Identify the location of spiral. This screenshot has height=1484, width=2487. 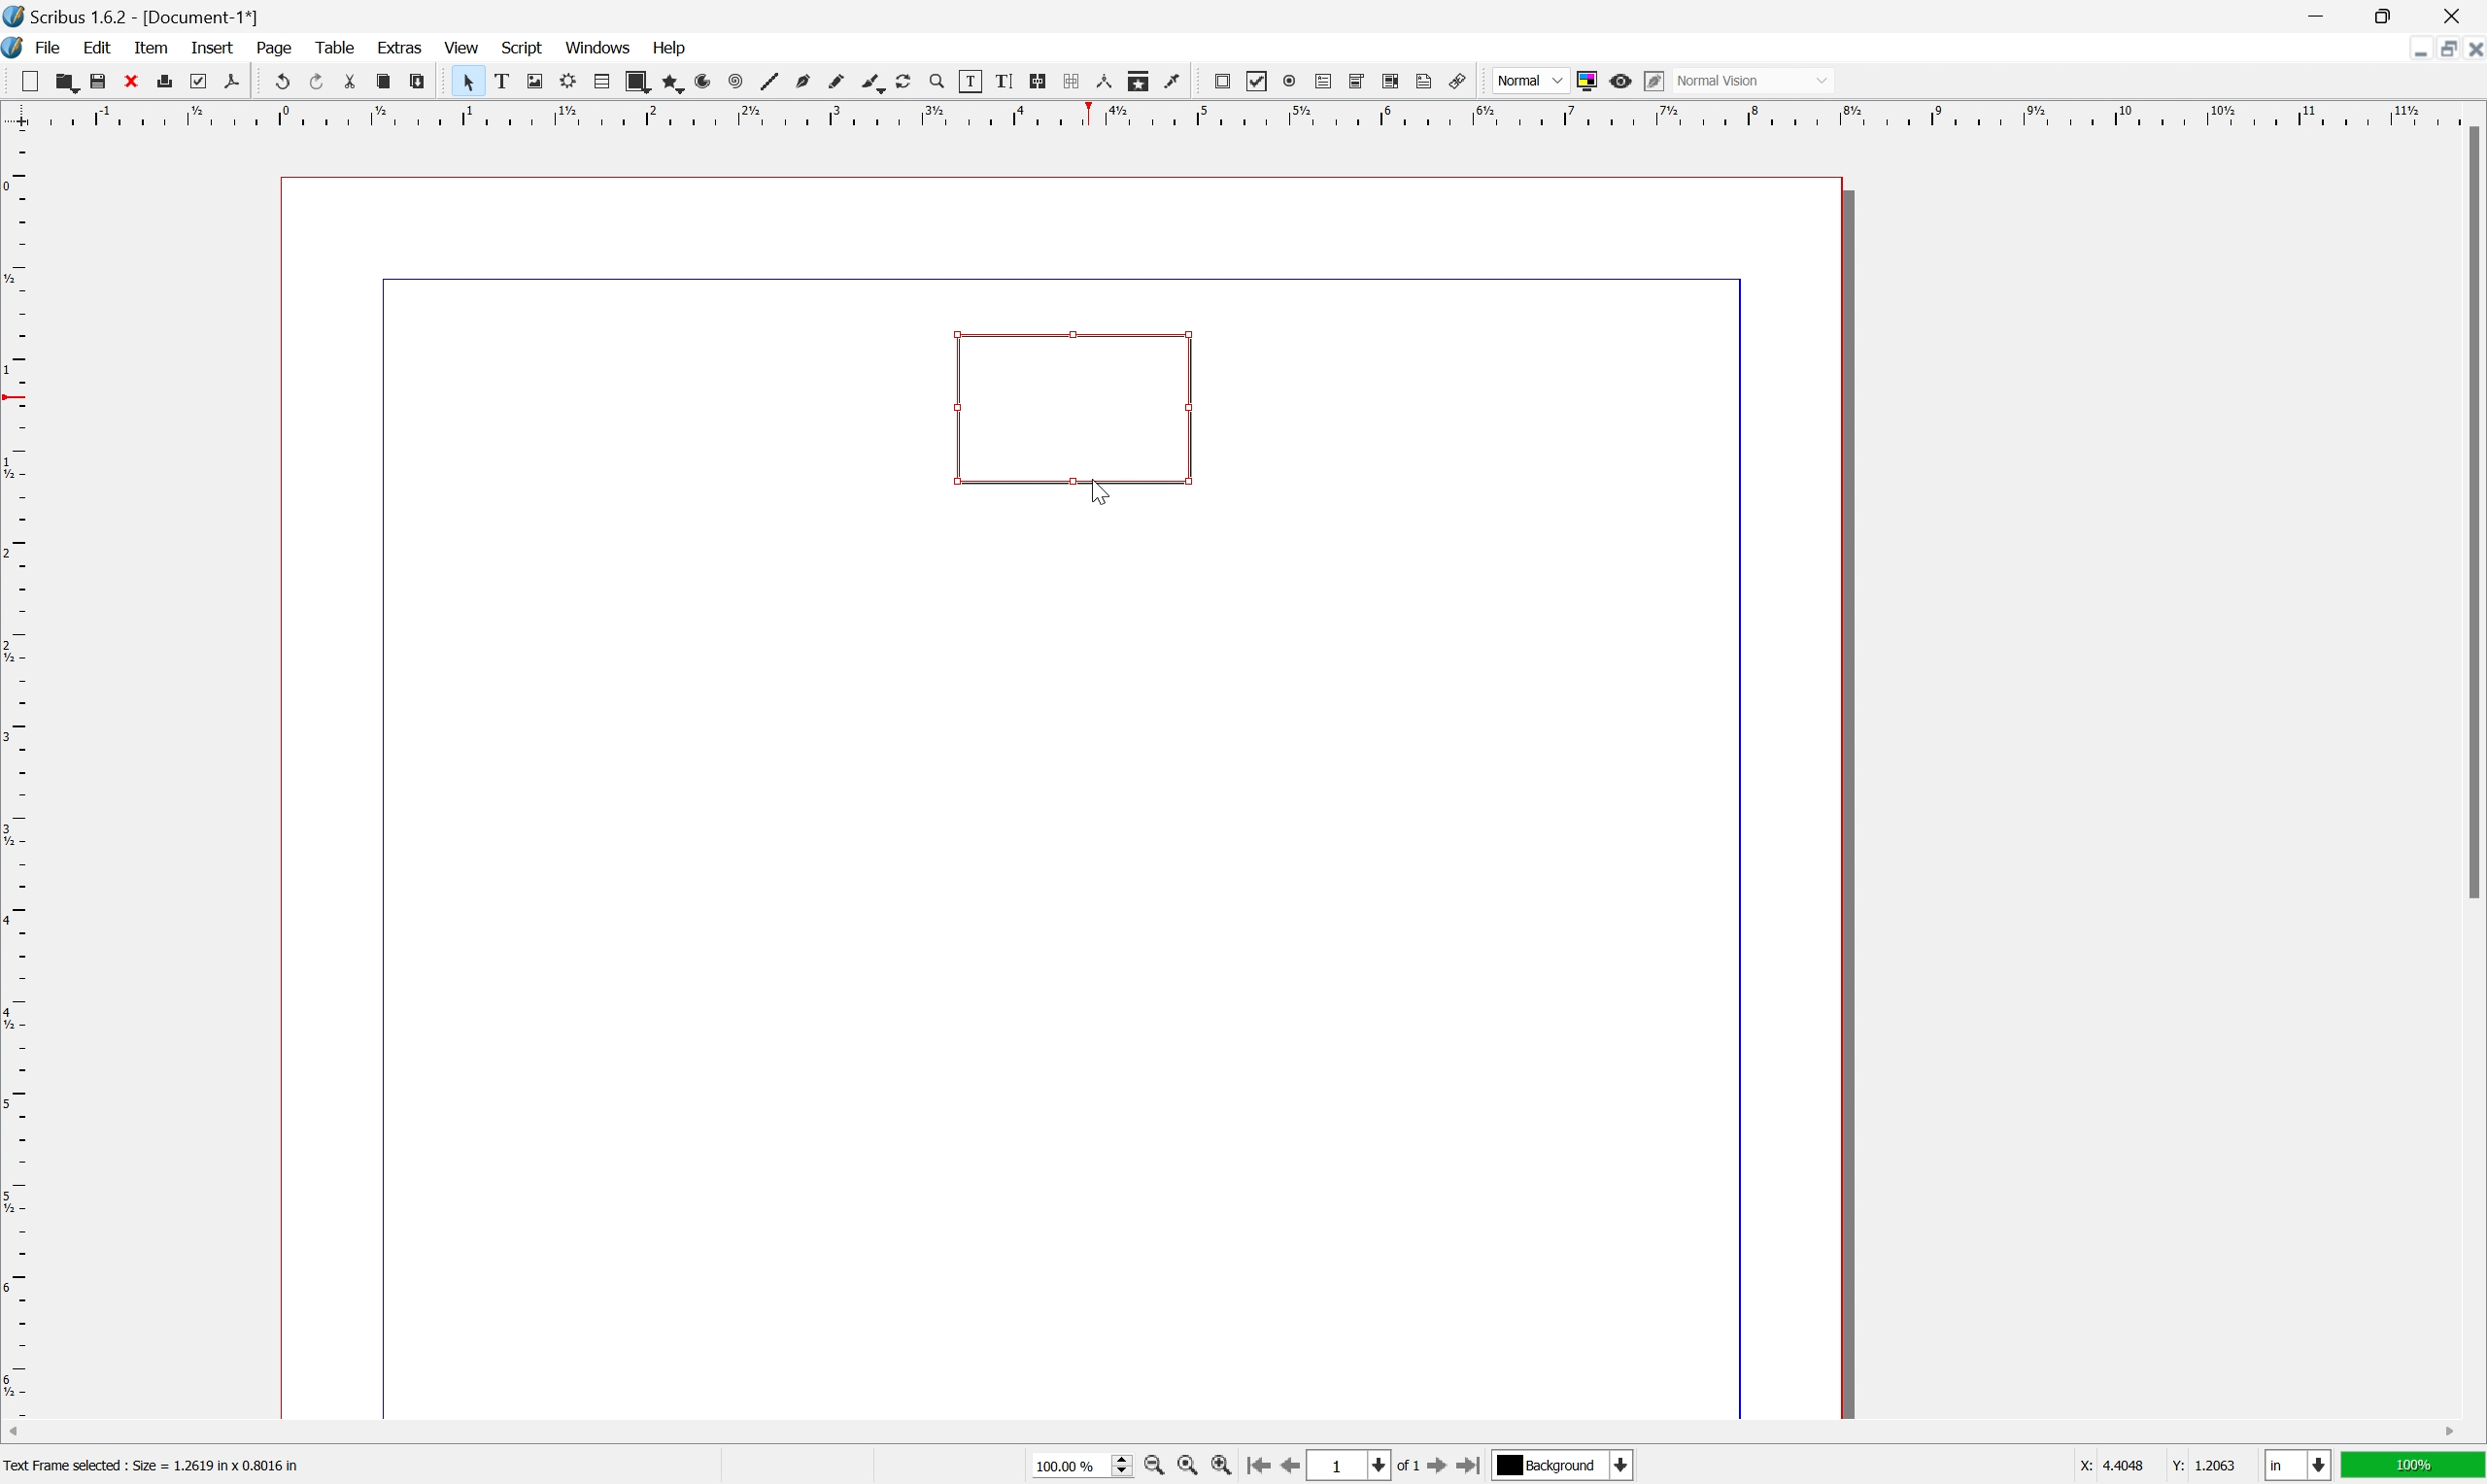
(736, 81).